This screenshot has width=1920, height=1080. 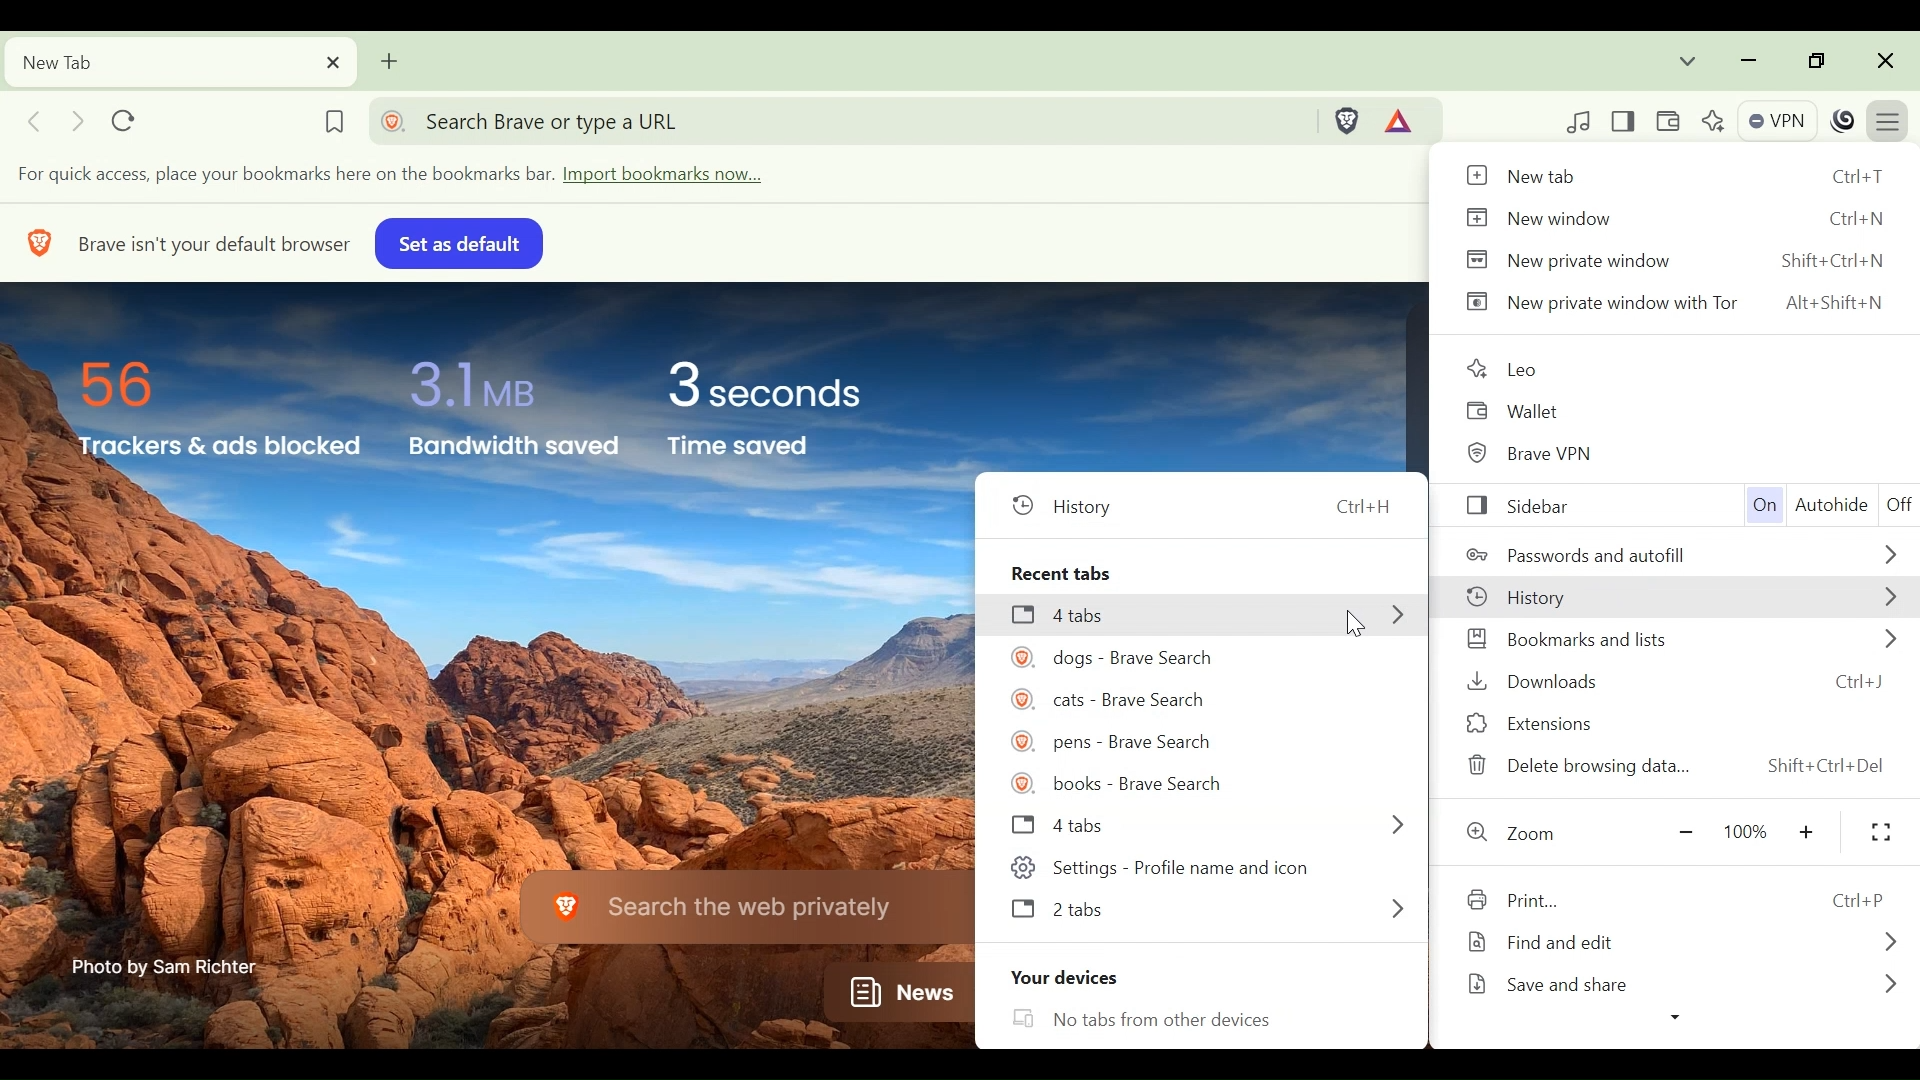 What do you see at coordinates (1058, 825) in the screenshot?
I see `J 4tabs` at bounding box center [1058, 825].